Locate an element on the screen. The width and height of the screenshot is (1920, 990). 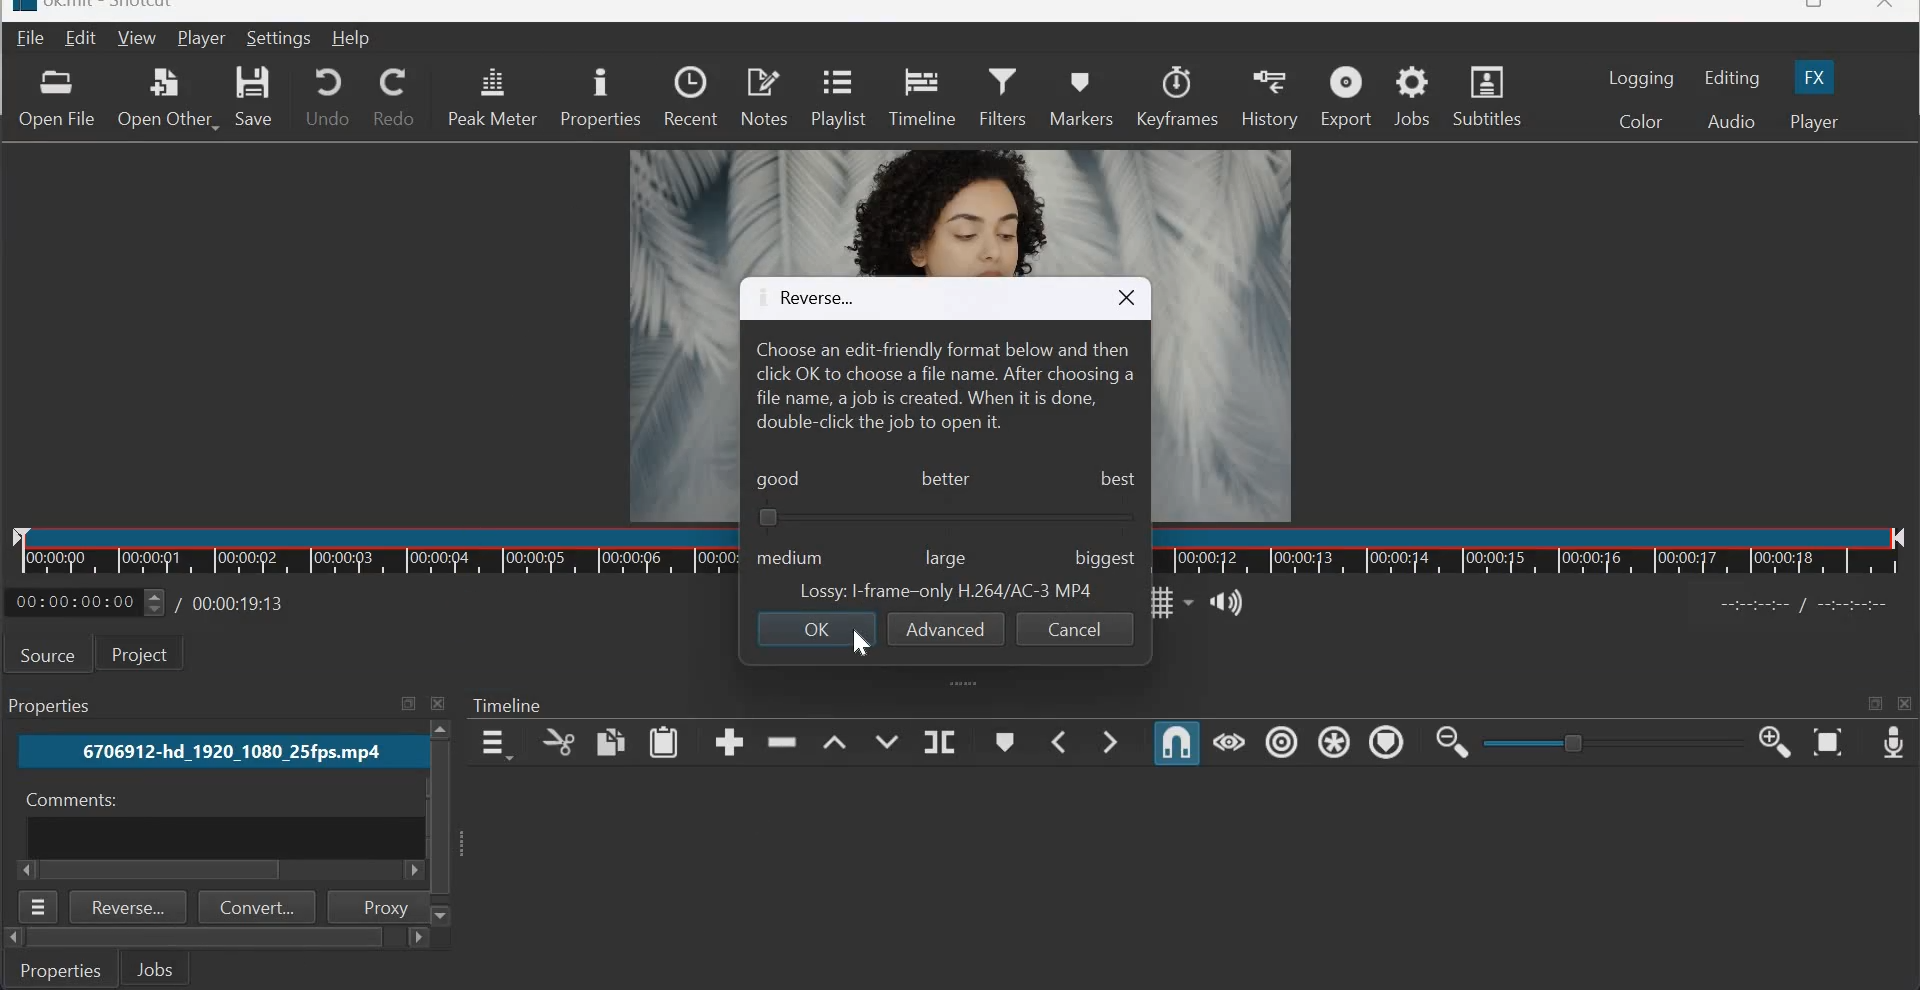
better is located at coordinates (945, 477).